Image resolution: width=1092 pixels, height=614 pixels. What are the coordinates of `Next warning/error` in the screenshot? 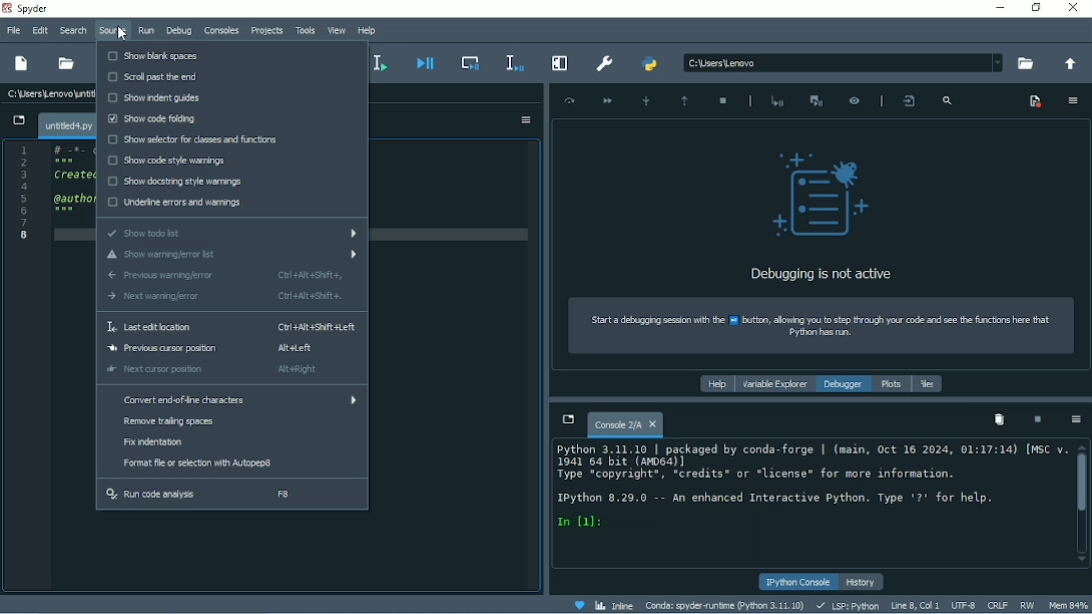 It's located at (226, 296).